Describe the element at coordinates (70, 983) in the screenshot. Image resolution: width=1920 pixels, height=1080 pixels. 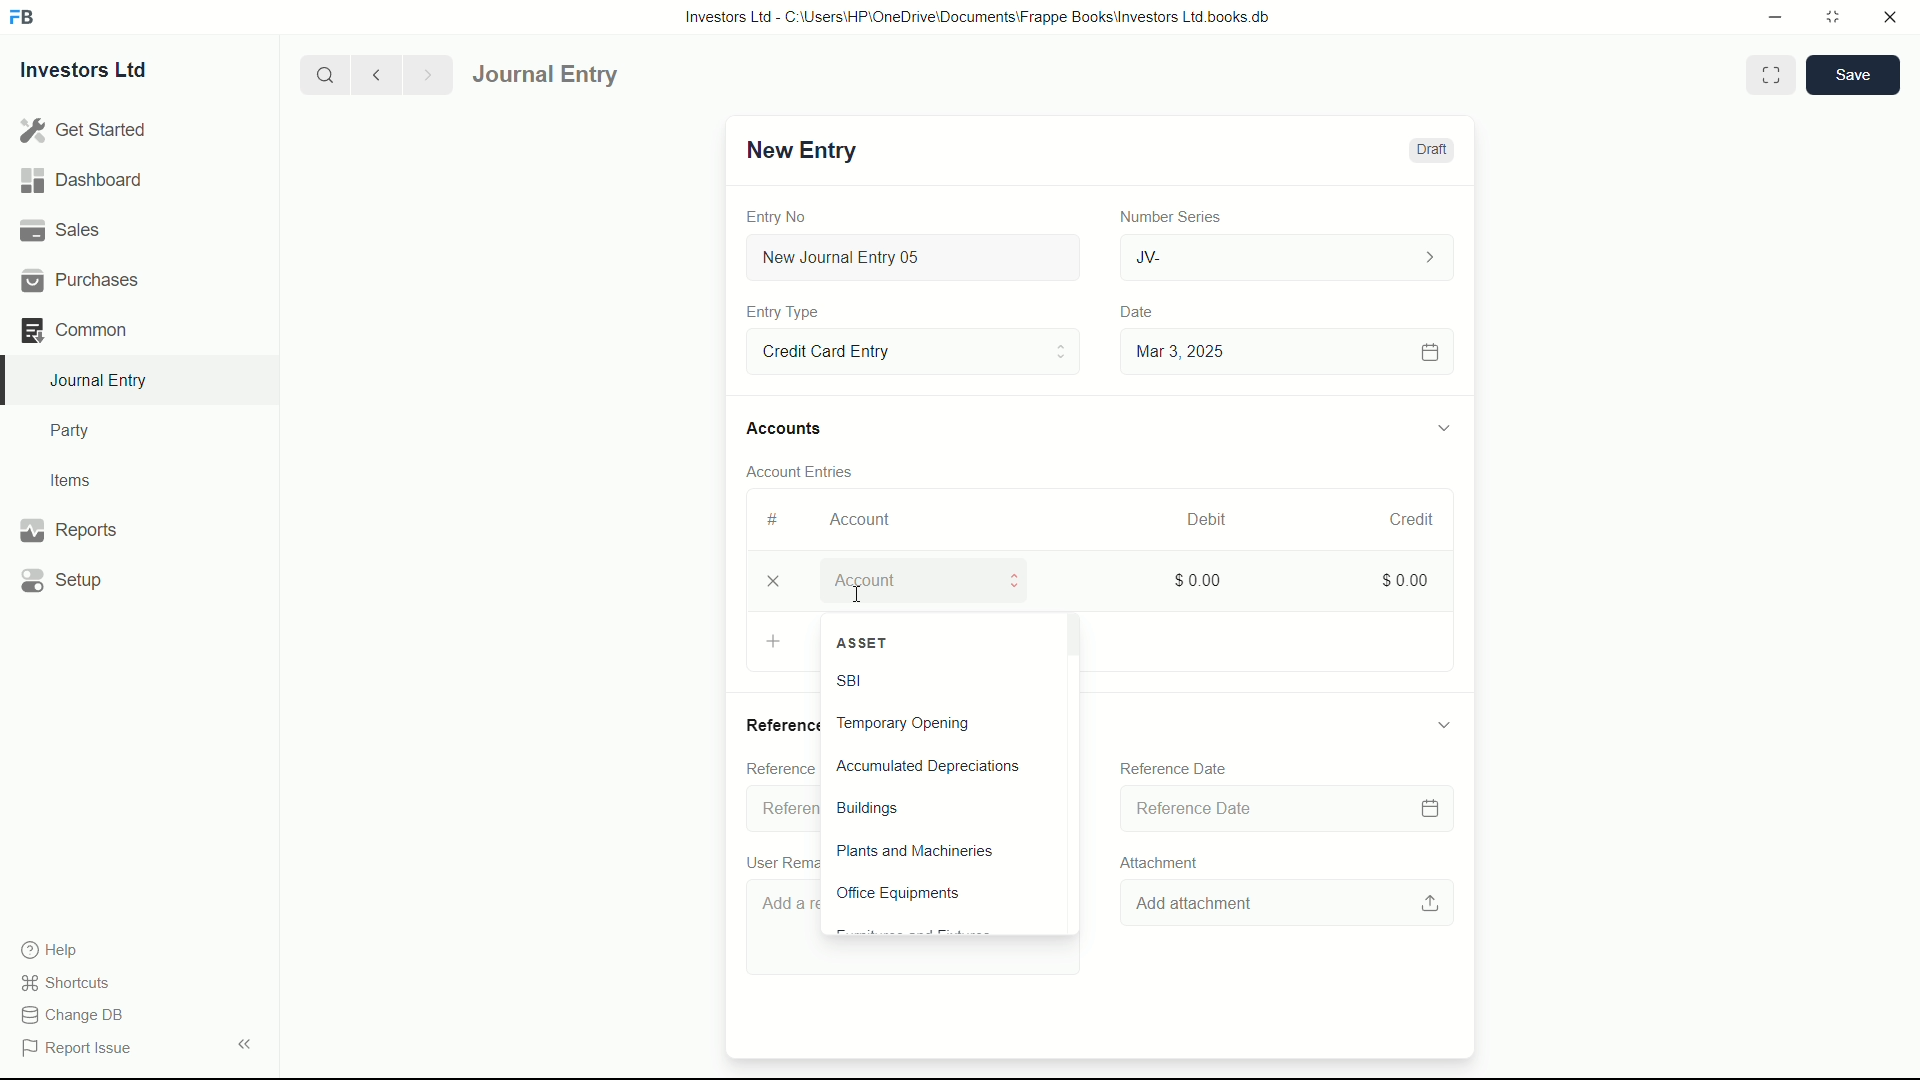
I see `shortcuts` at that location.